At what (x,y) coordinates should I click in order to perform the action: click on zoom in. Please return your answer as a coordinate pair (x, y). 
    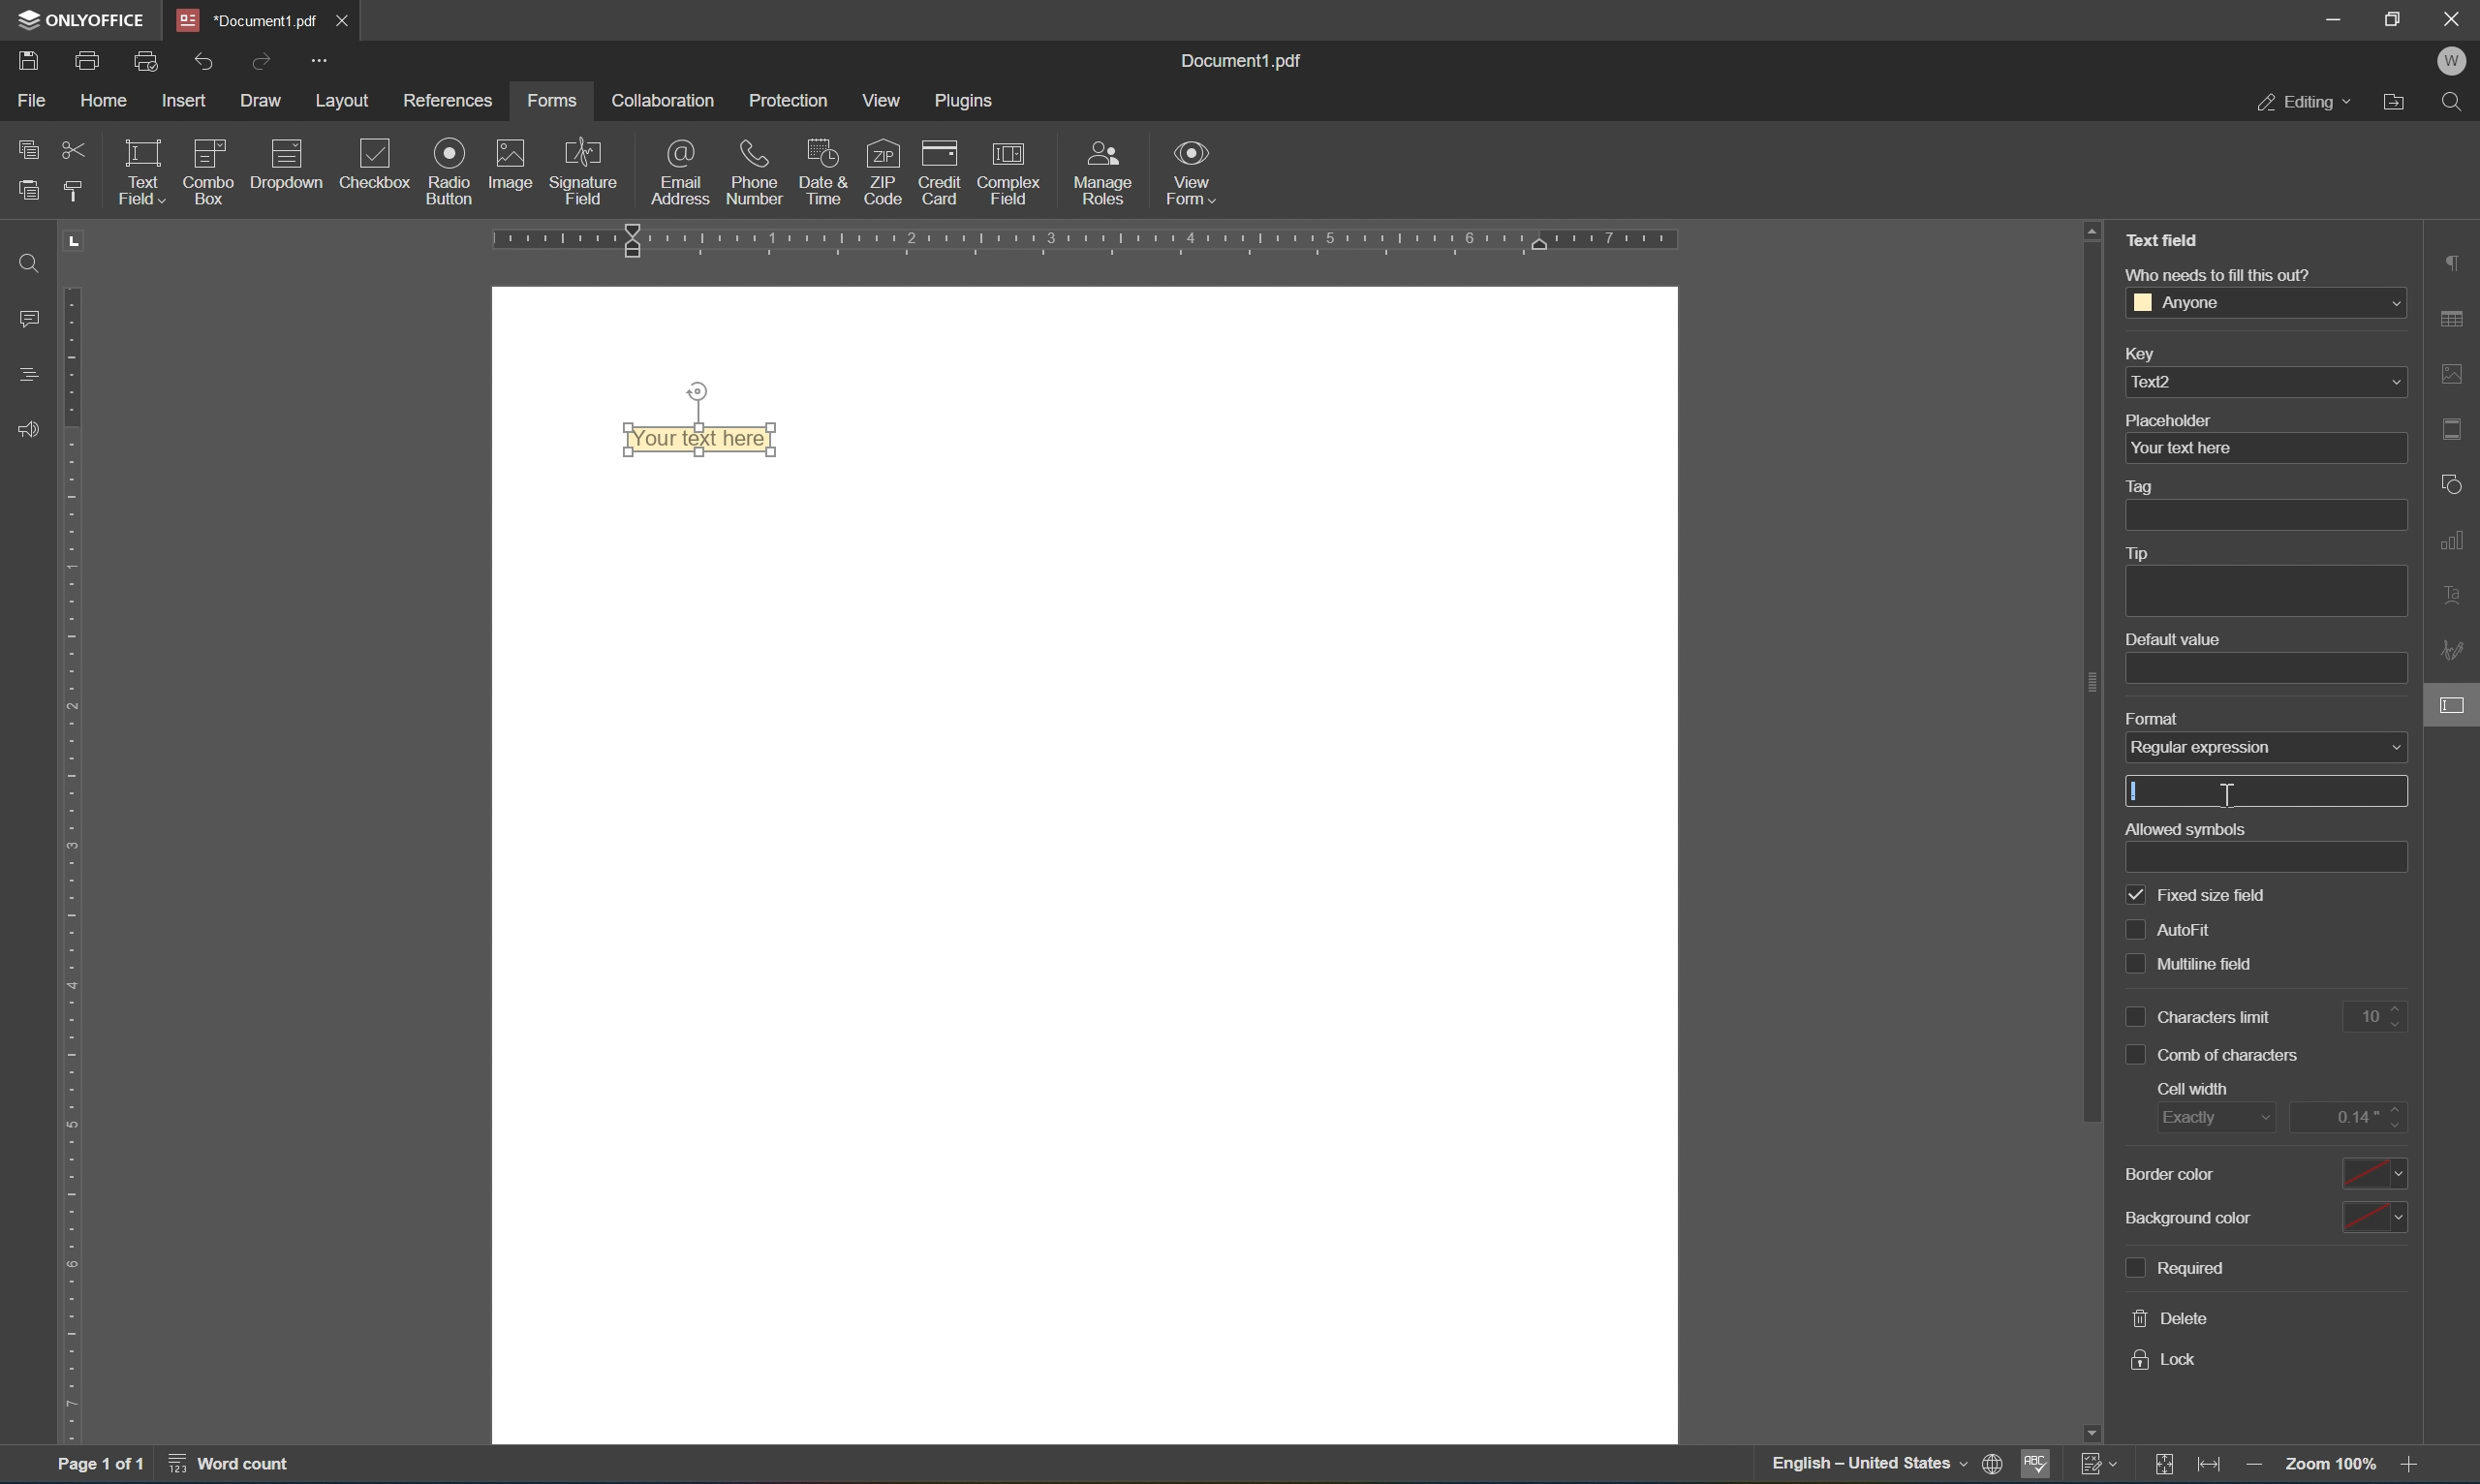
    Looking at the image, I should click on (2409, 1465).